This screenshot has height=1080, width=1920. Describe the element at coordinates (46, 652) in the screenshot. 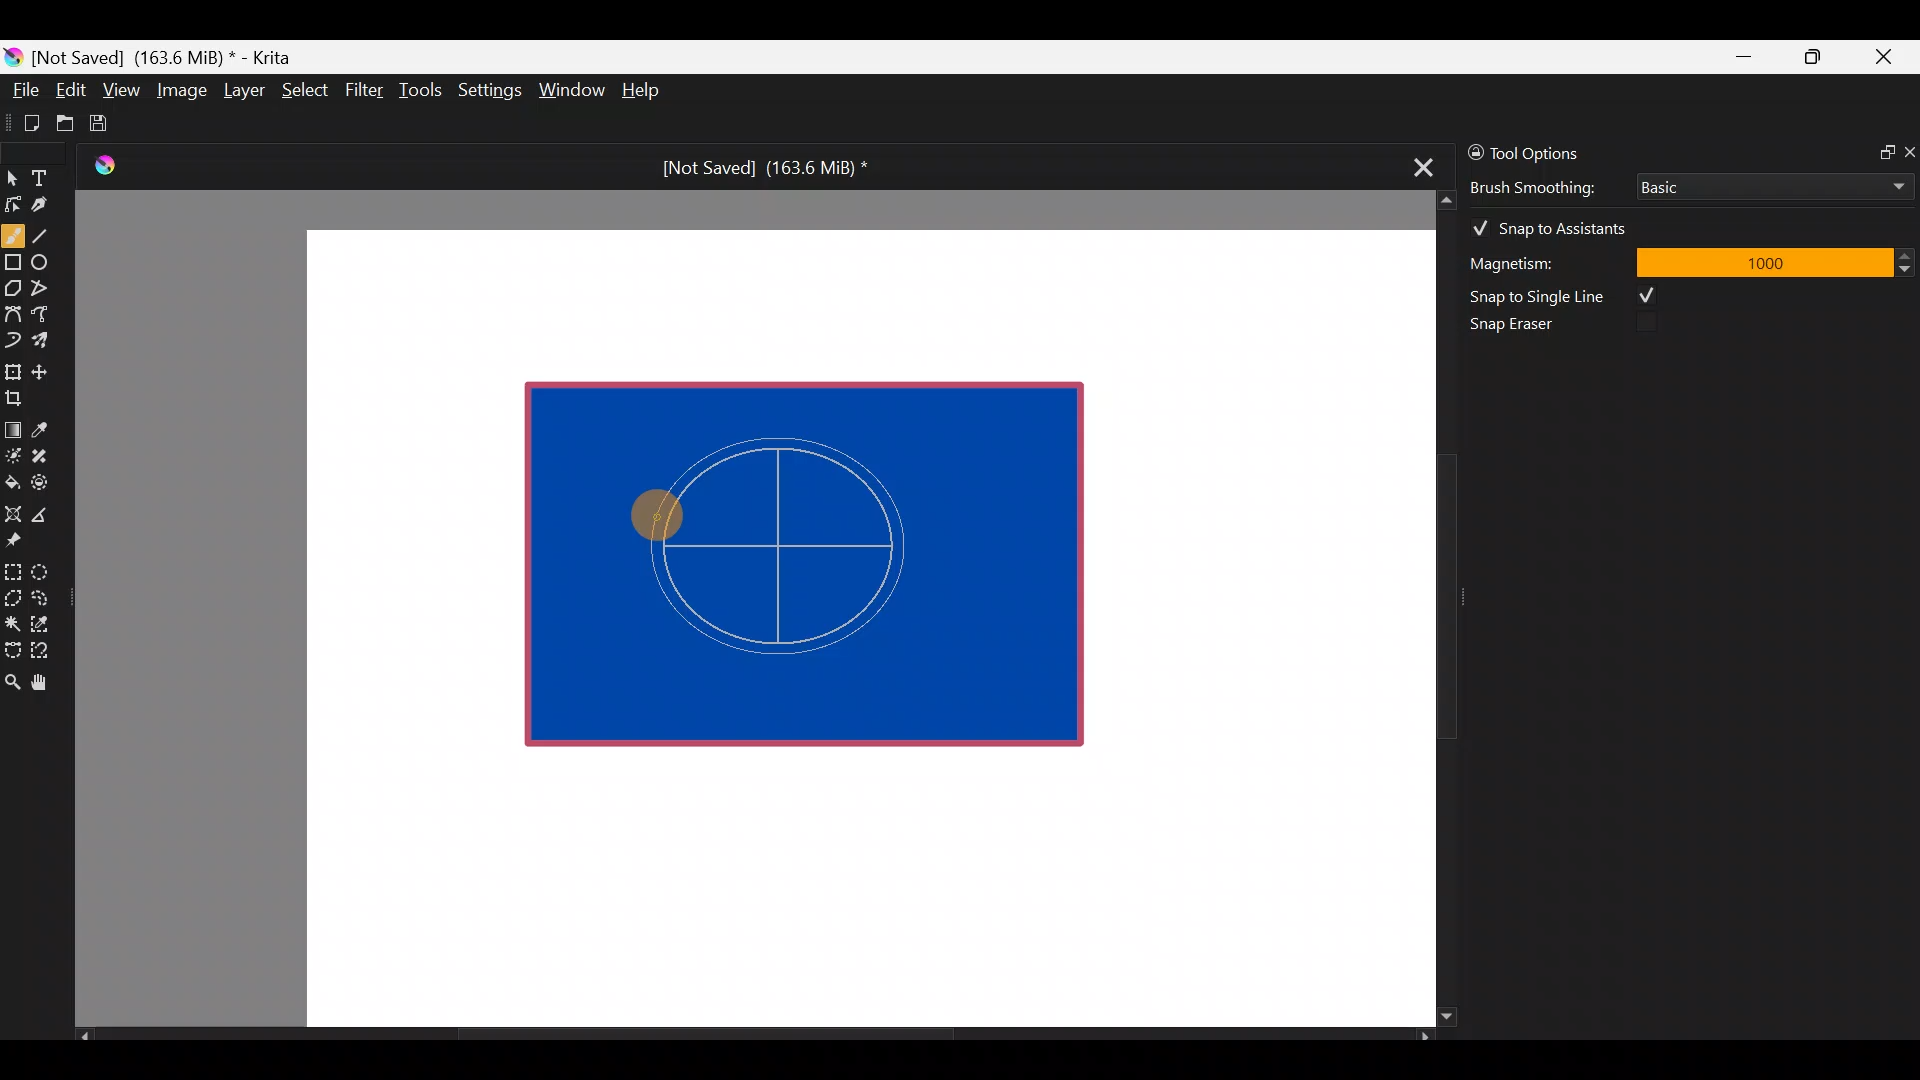

I see `Magnetic curve selection tool` at that location.